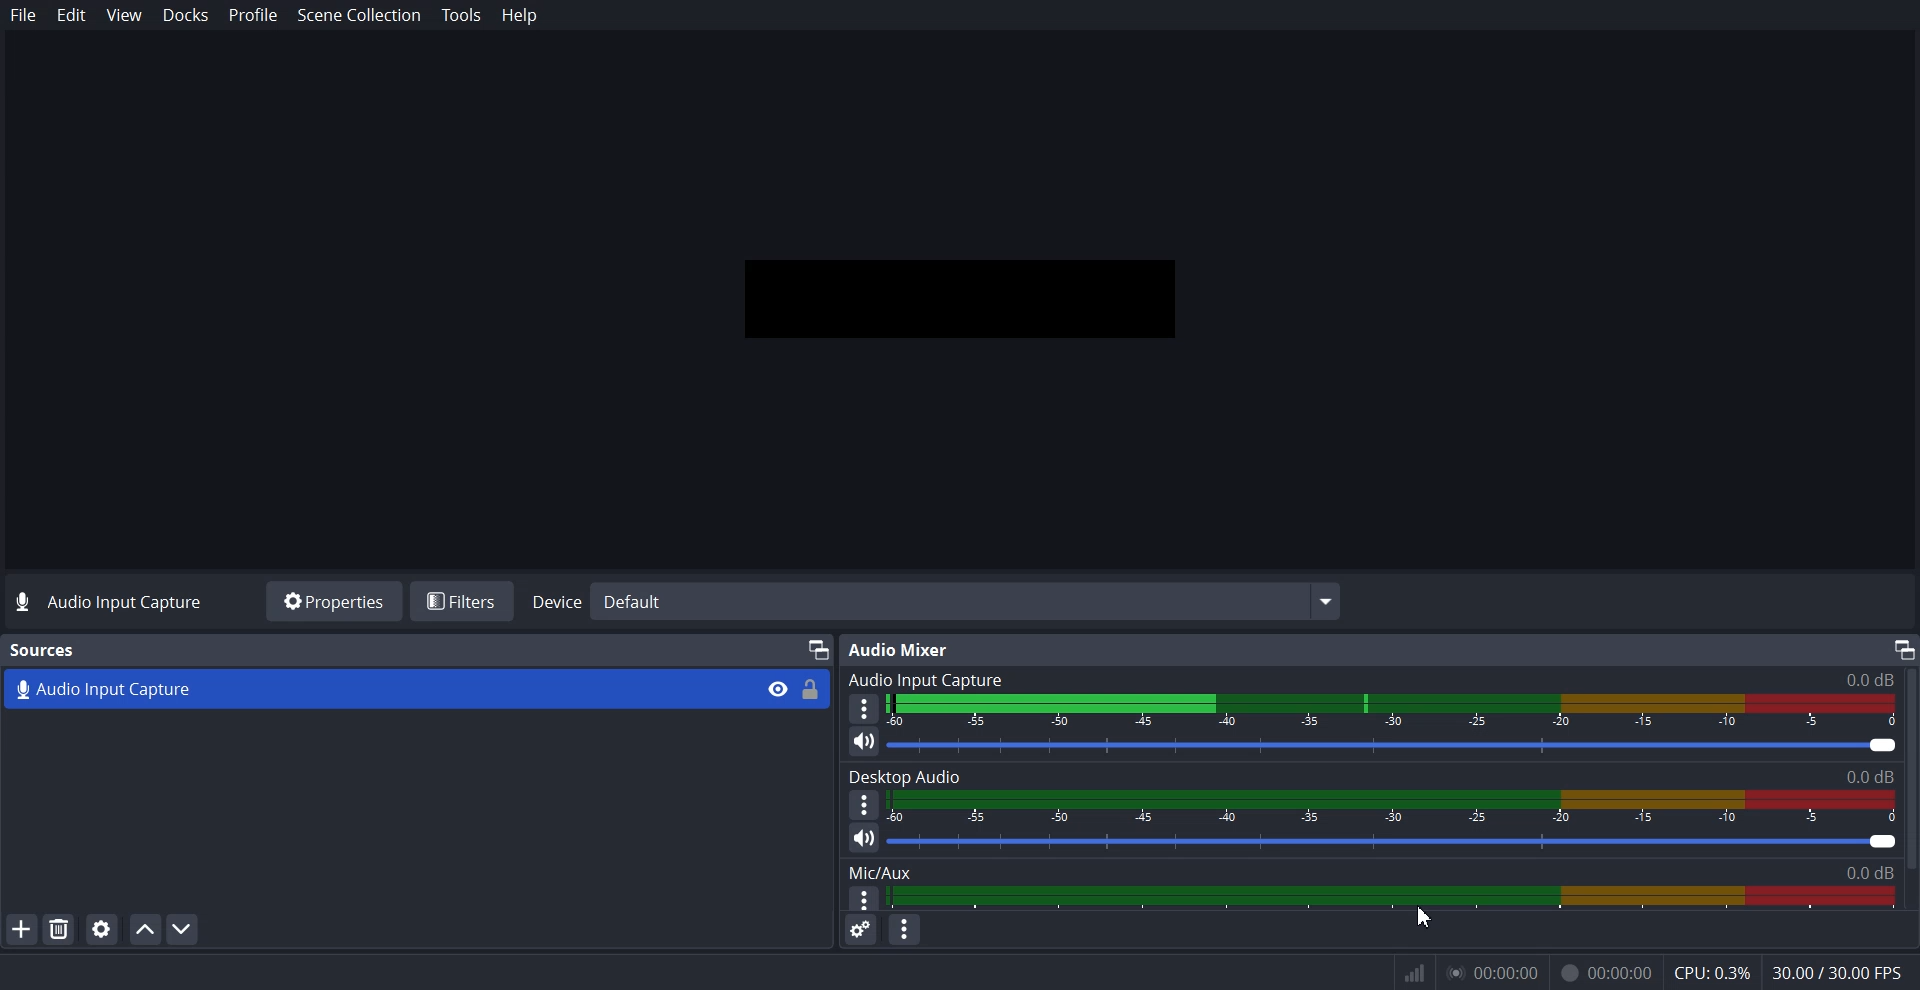 The image size is (1920, 990). I want to click on Move source up, so click(145, 929).